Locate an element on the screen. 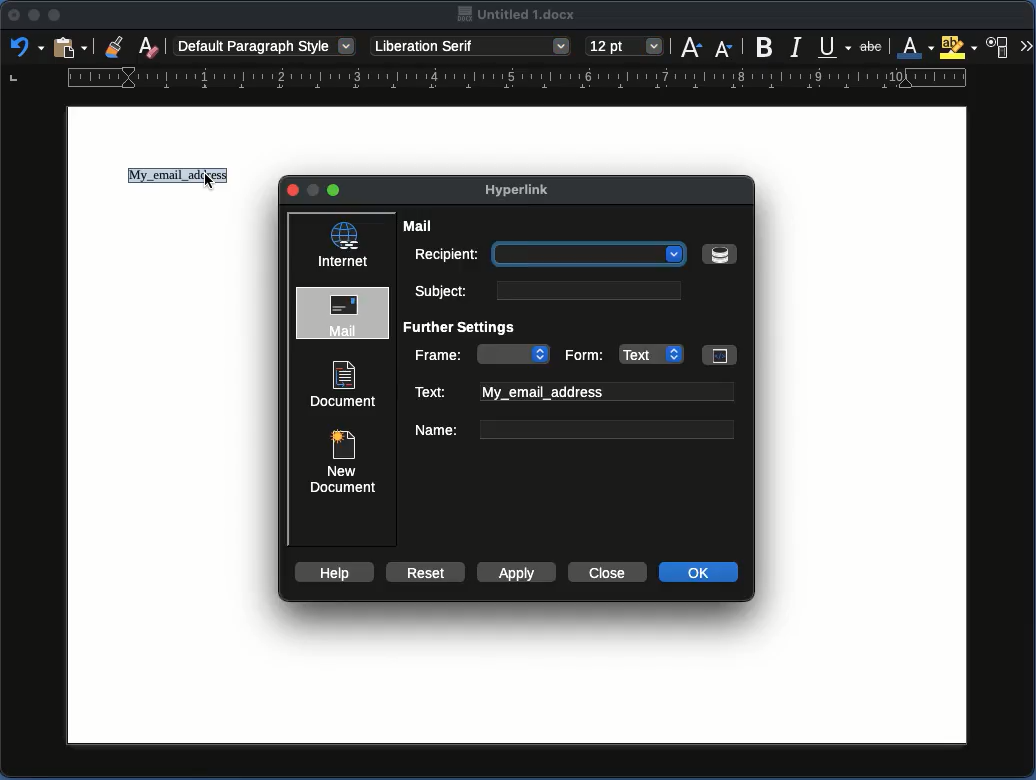 This screenshot has width=1036, height=780. Close is located at coordinates (14, 15).